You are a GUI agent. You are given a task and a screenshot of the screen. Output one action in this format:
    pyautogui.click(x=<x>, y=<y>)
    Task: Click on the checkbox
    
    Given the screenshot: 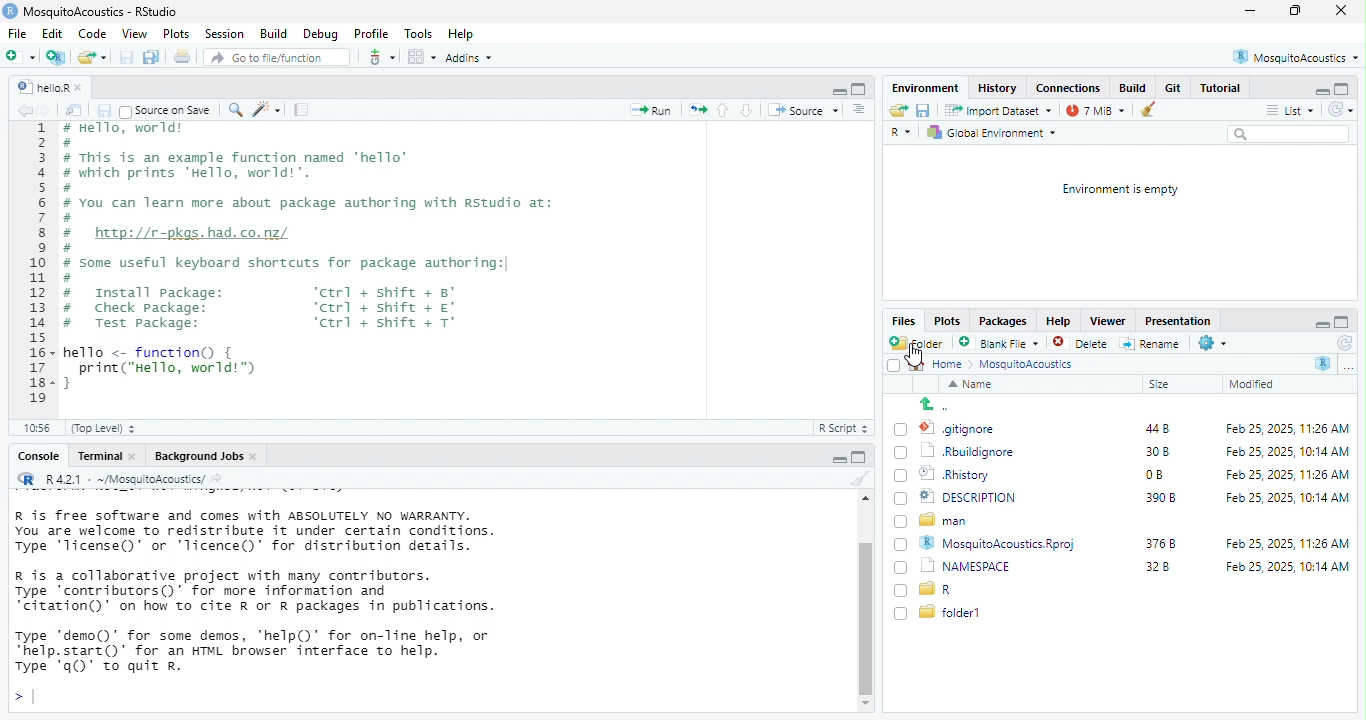 What is the action you would take?
    pyautogui.click(x=900, y=499)
    